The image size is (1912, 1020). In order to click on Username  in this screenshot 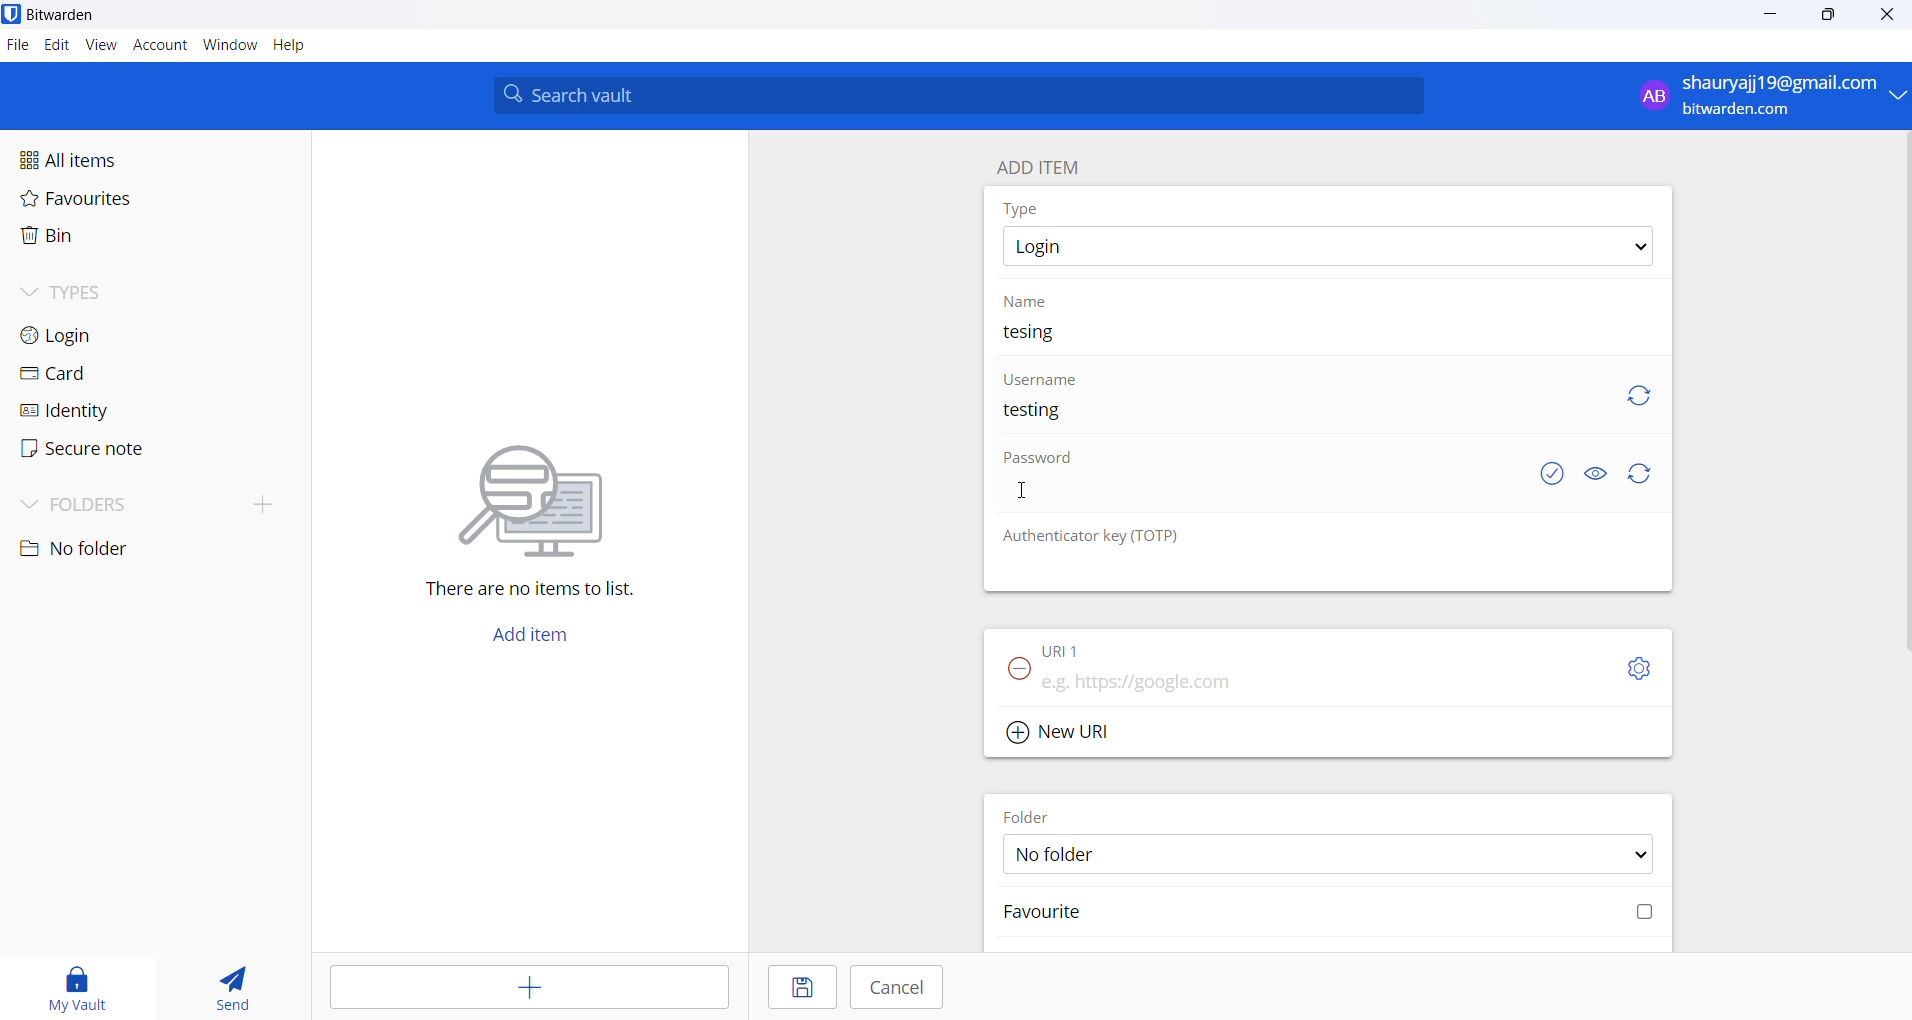, I will do `click(1043, 379)`.